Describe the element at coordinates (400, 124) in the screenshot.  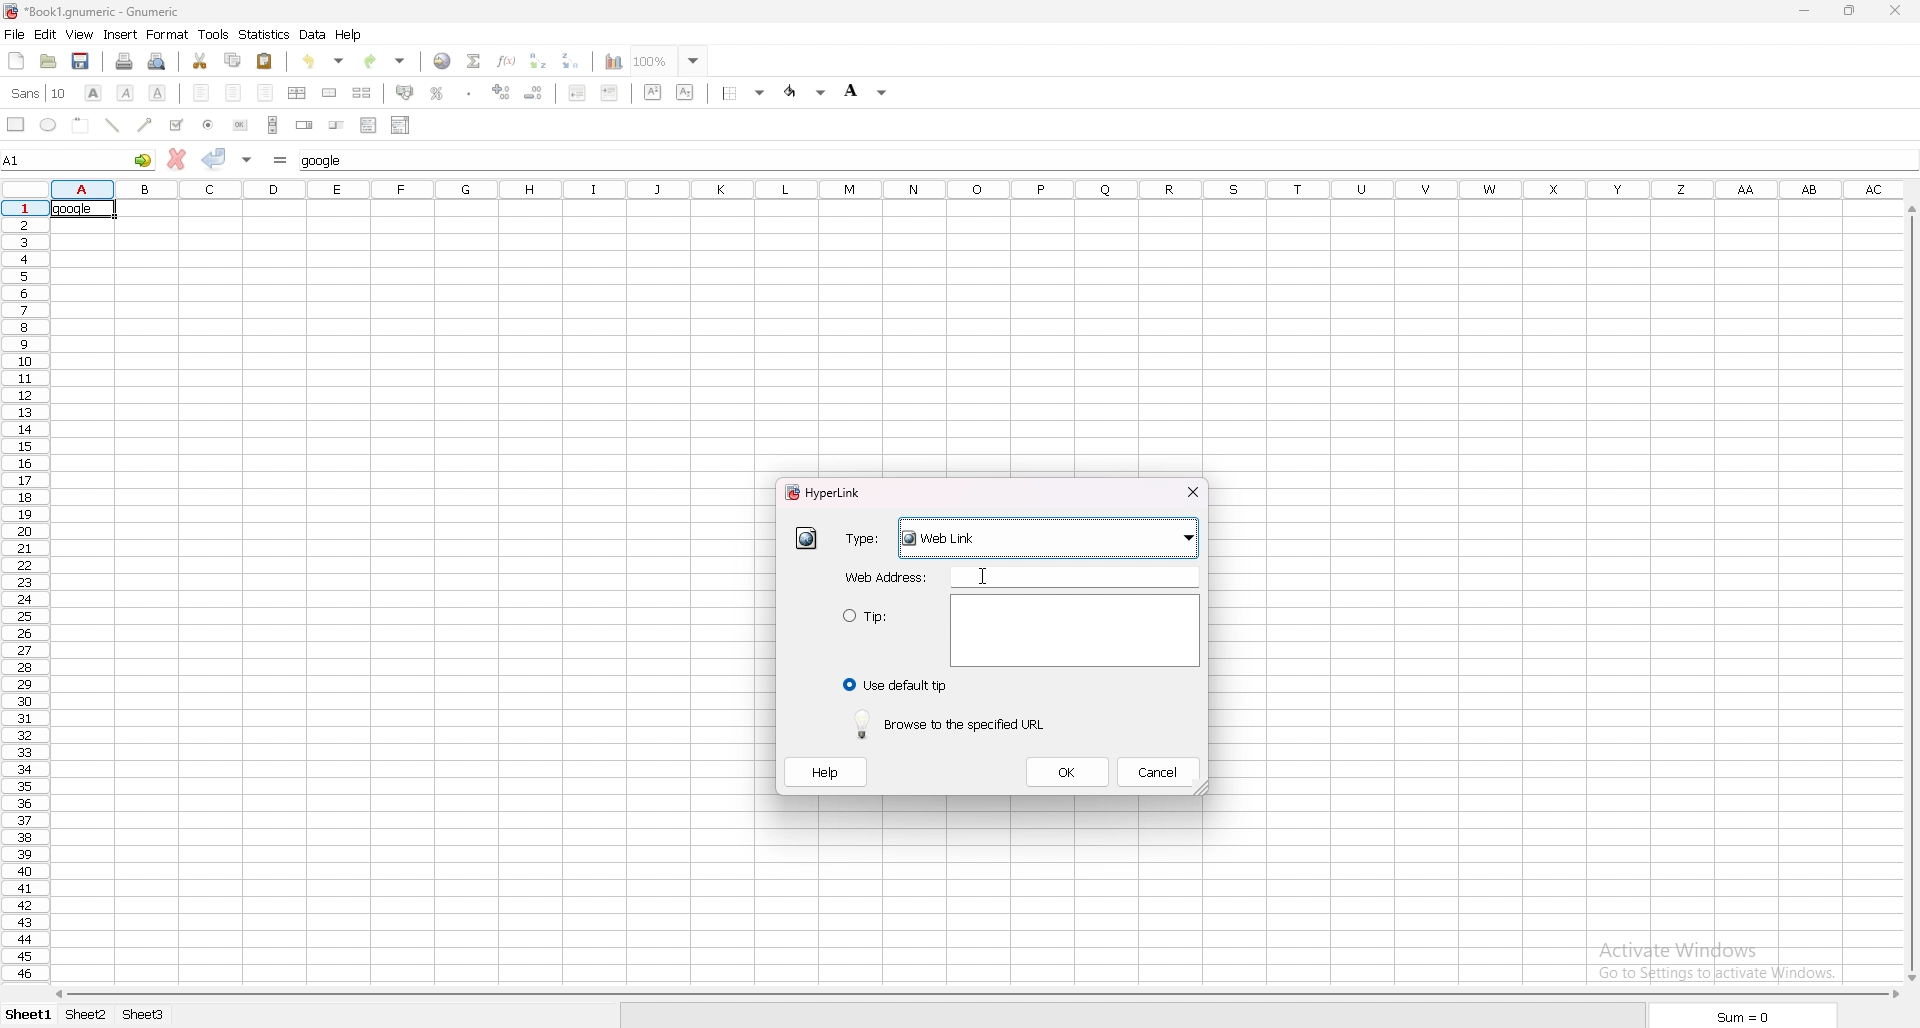
I see `combo box` at that location.